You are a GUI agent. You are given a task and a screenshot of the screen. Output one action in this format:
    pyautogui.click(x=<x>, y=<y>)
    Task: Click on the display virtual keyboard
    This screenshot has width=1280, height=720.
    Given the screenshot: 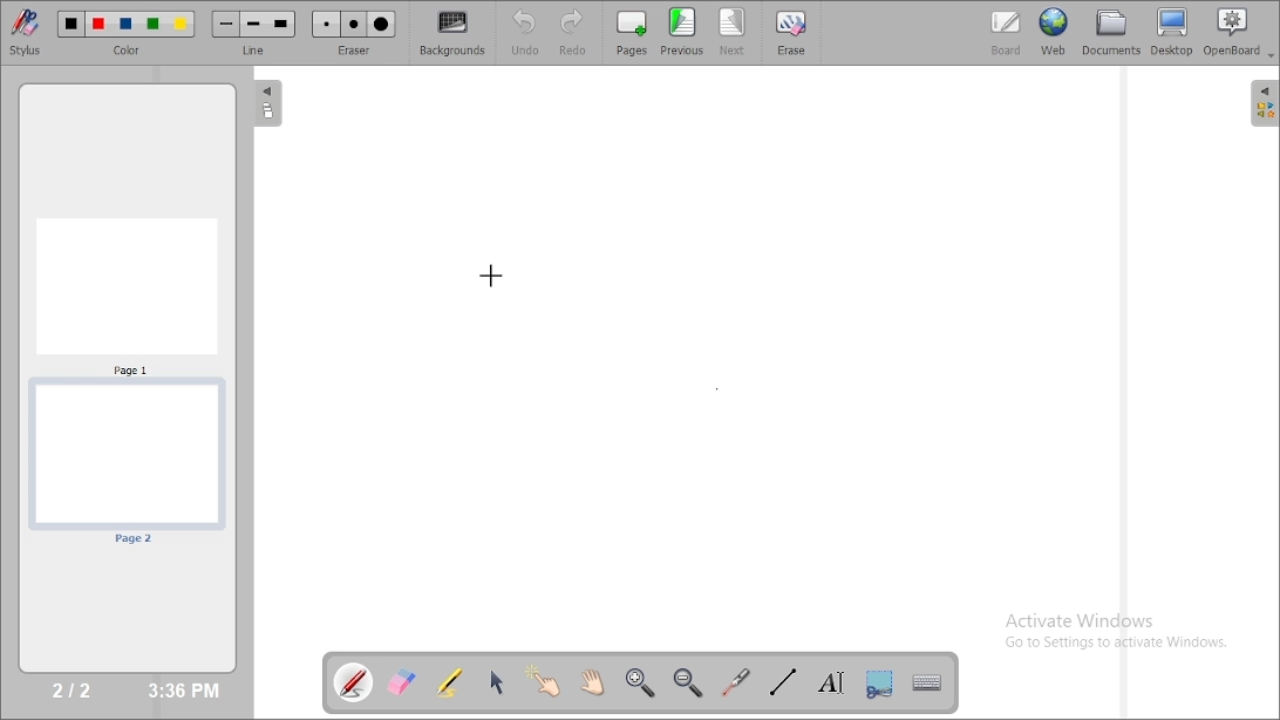 What is the action you would take?
    pyautogui.click(x=926, y=682)
    